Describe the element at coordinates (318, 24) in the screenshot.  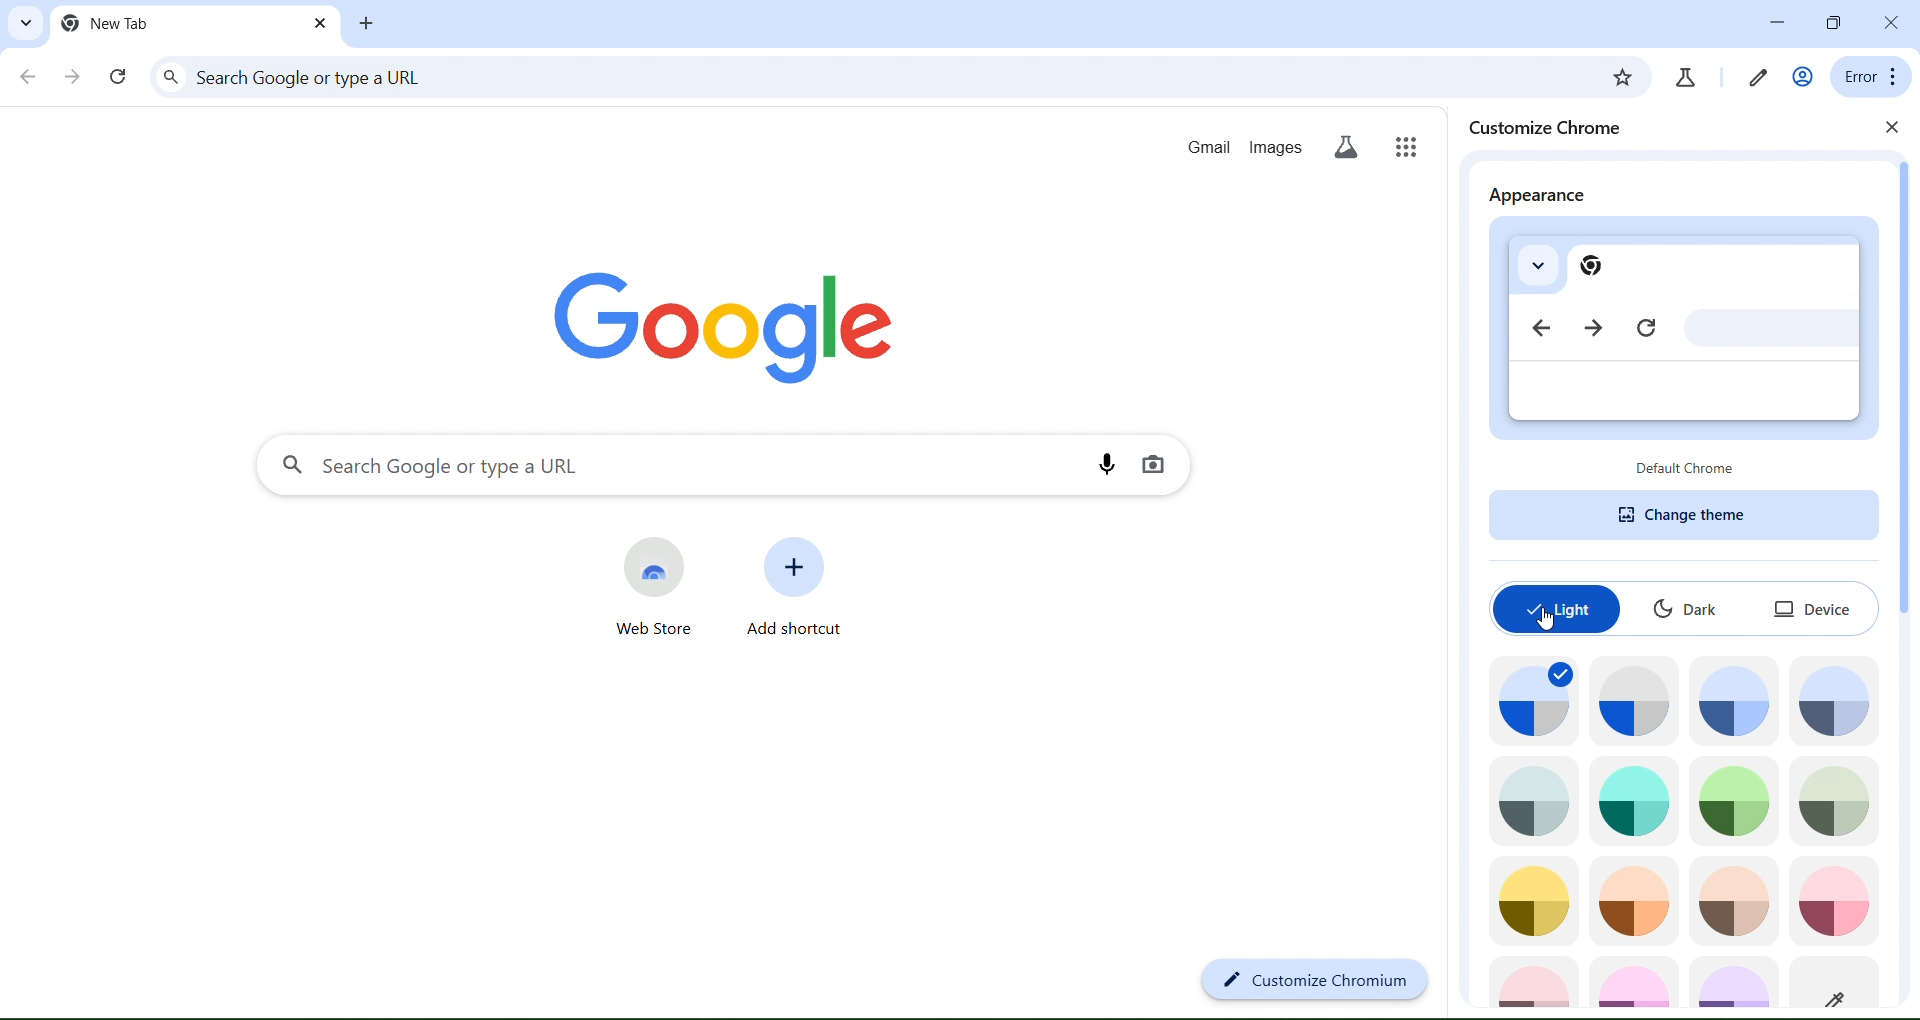
I see `close tab` at that location.